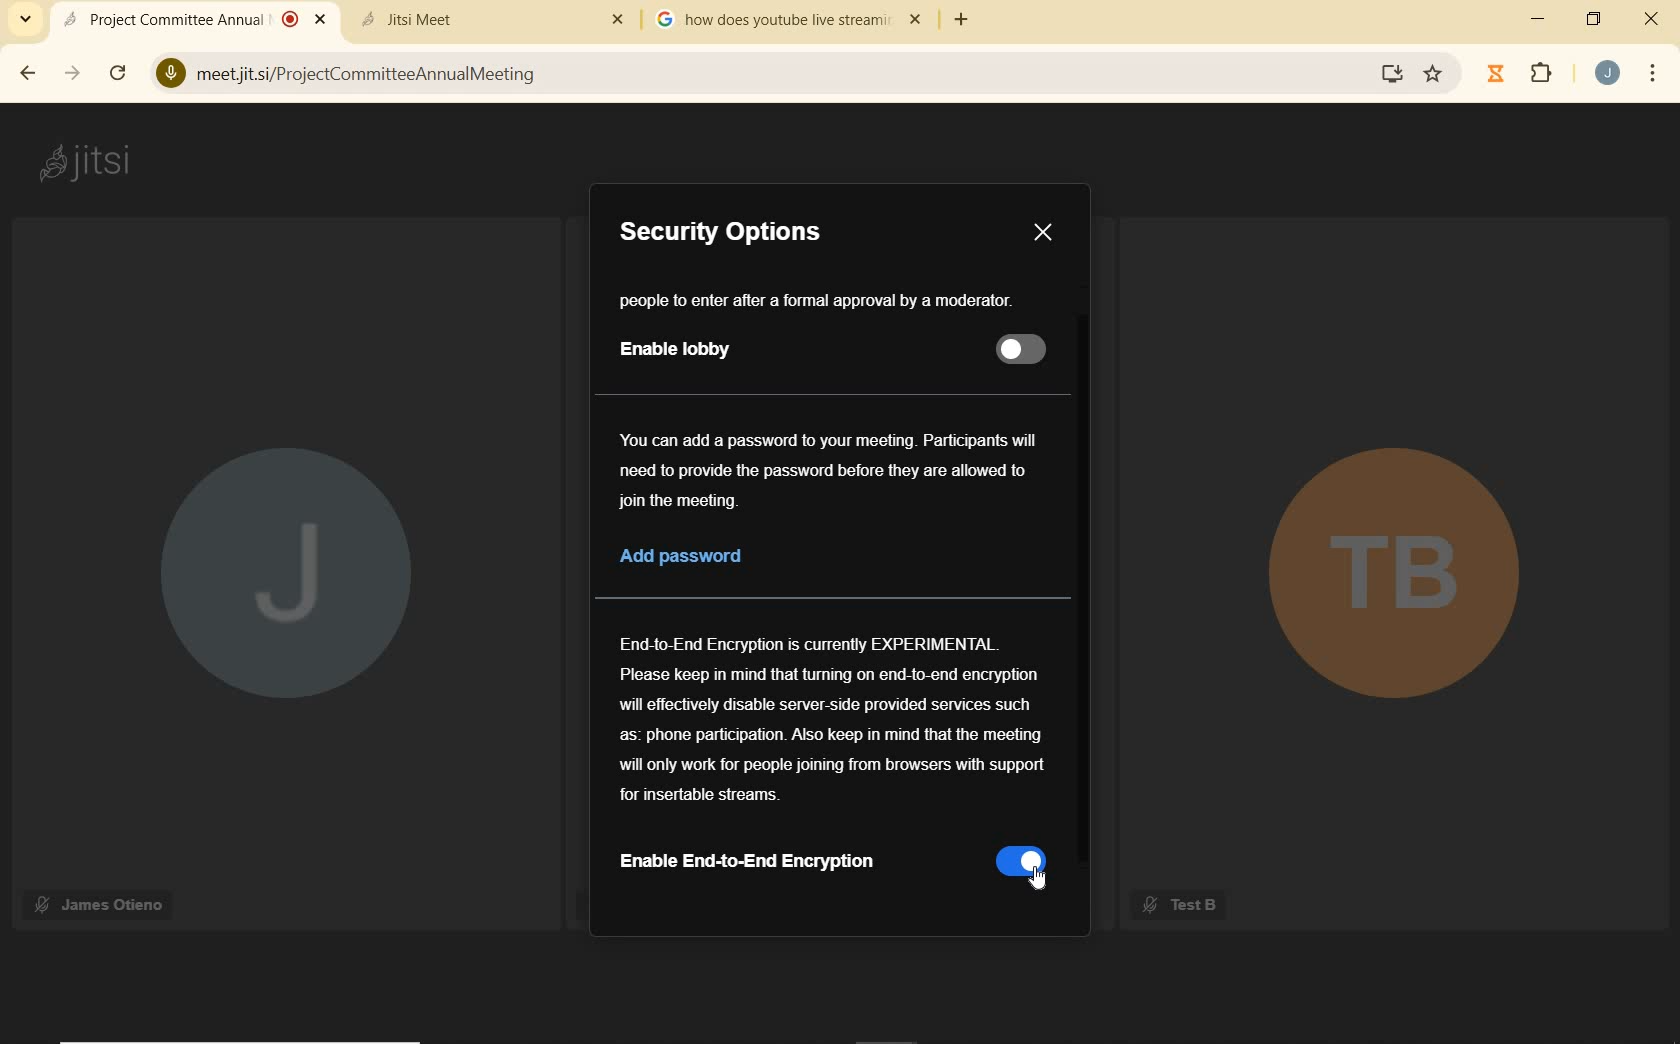  Describe the element at coordinates (194, 19) in the screenshot. I see `Project Committee Annual` at that location.